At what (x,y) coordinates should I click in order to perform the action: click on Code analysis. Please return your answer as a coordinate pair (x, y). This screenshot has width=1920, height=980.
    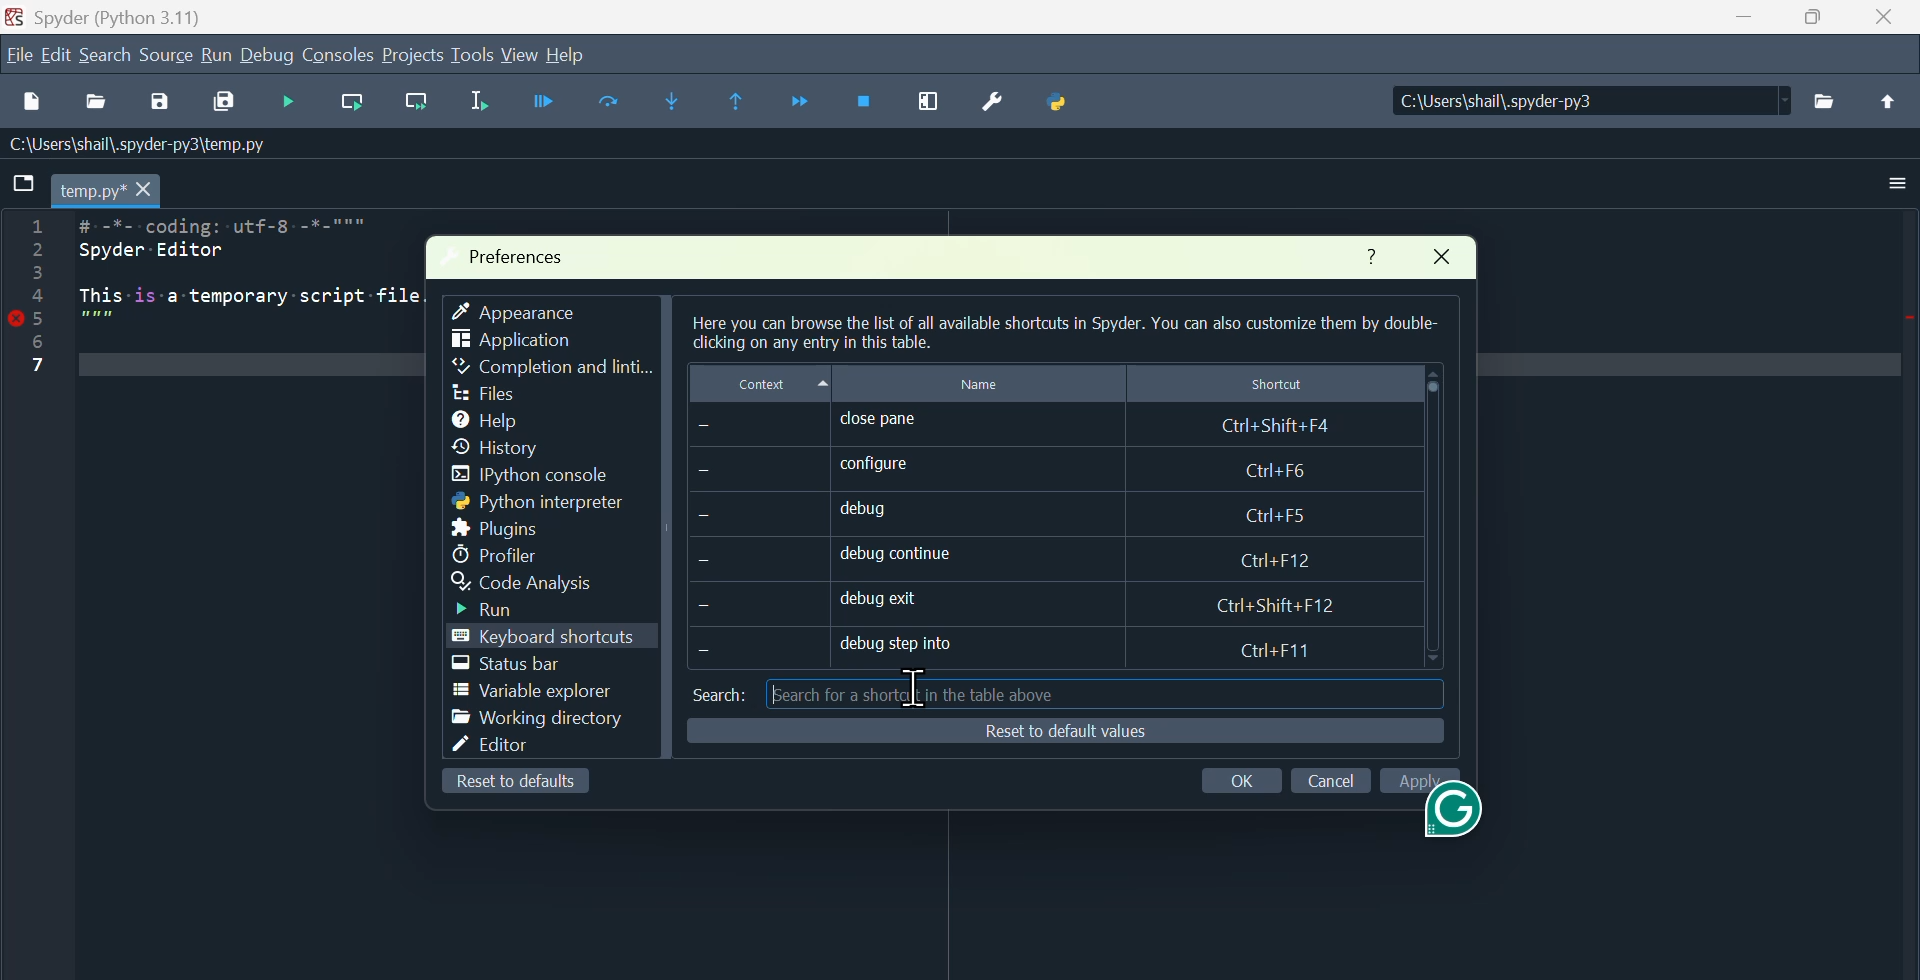
    Looking at the image, I should click on (558, 581).